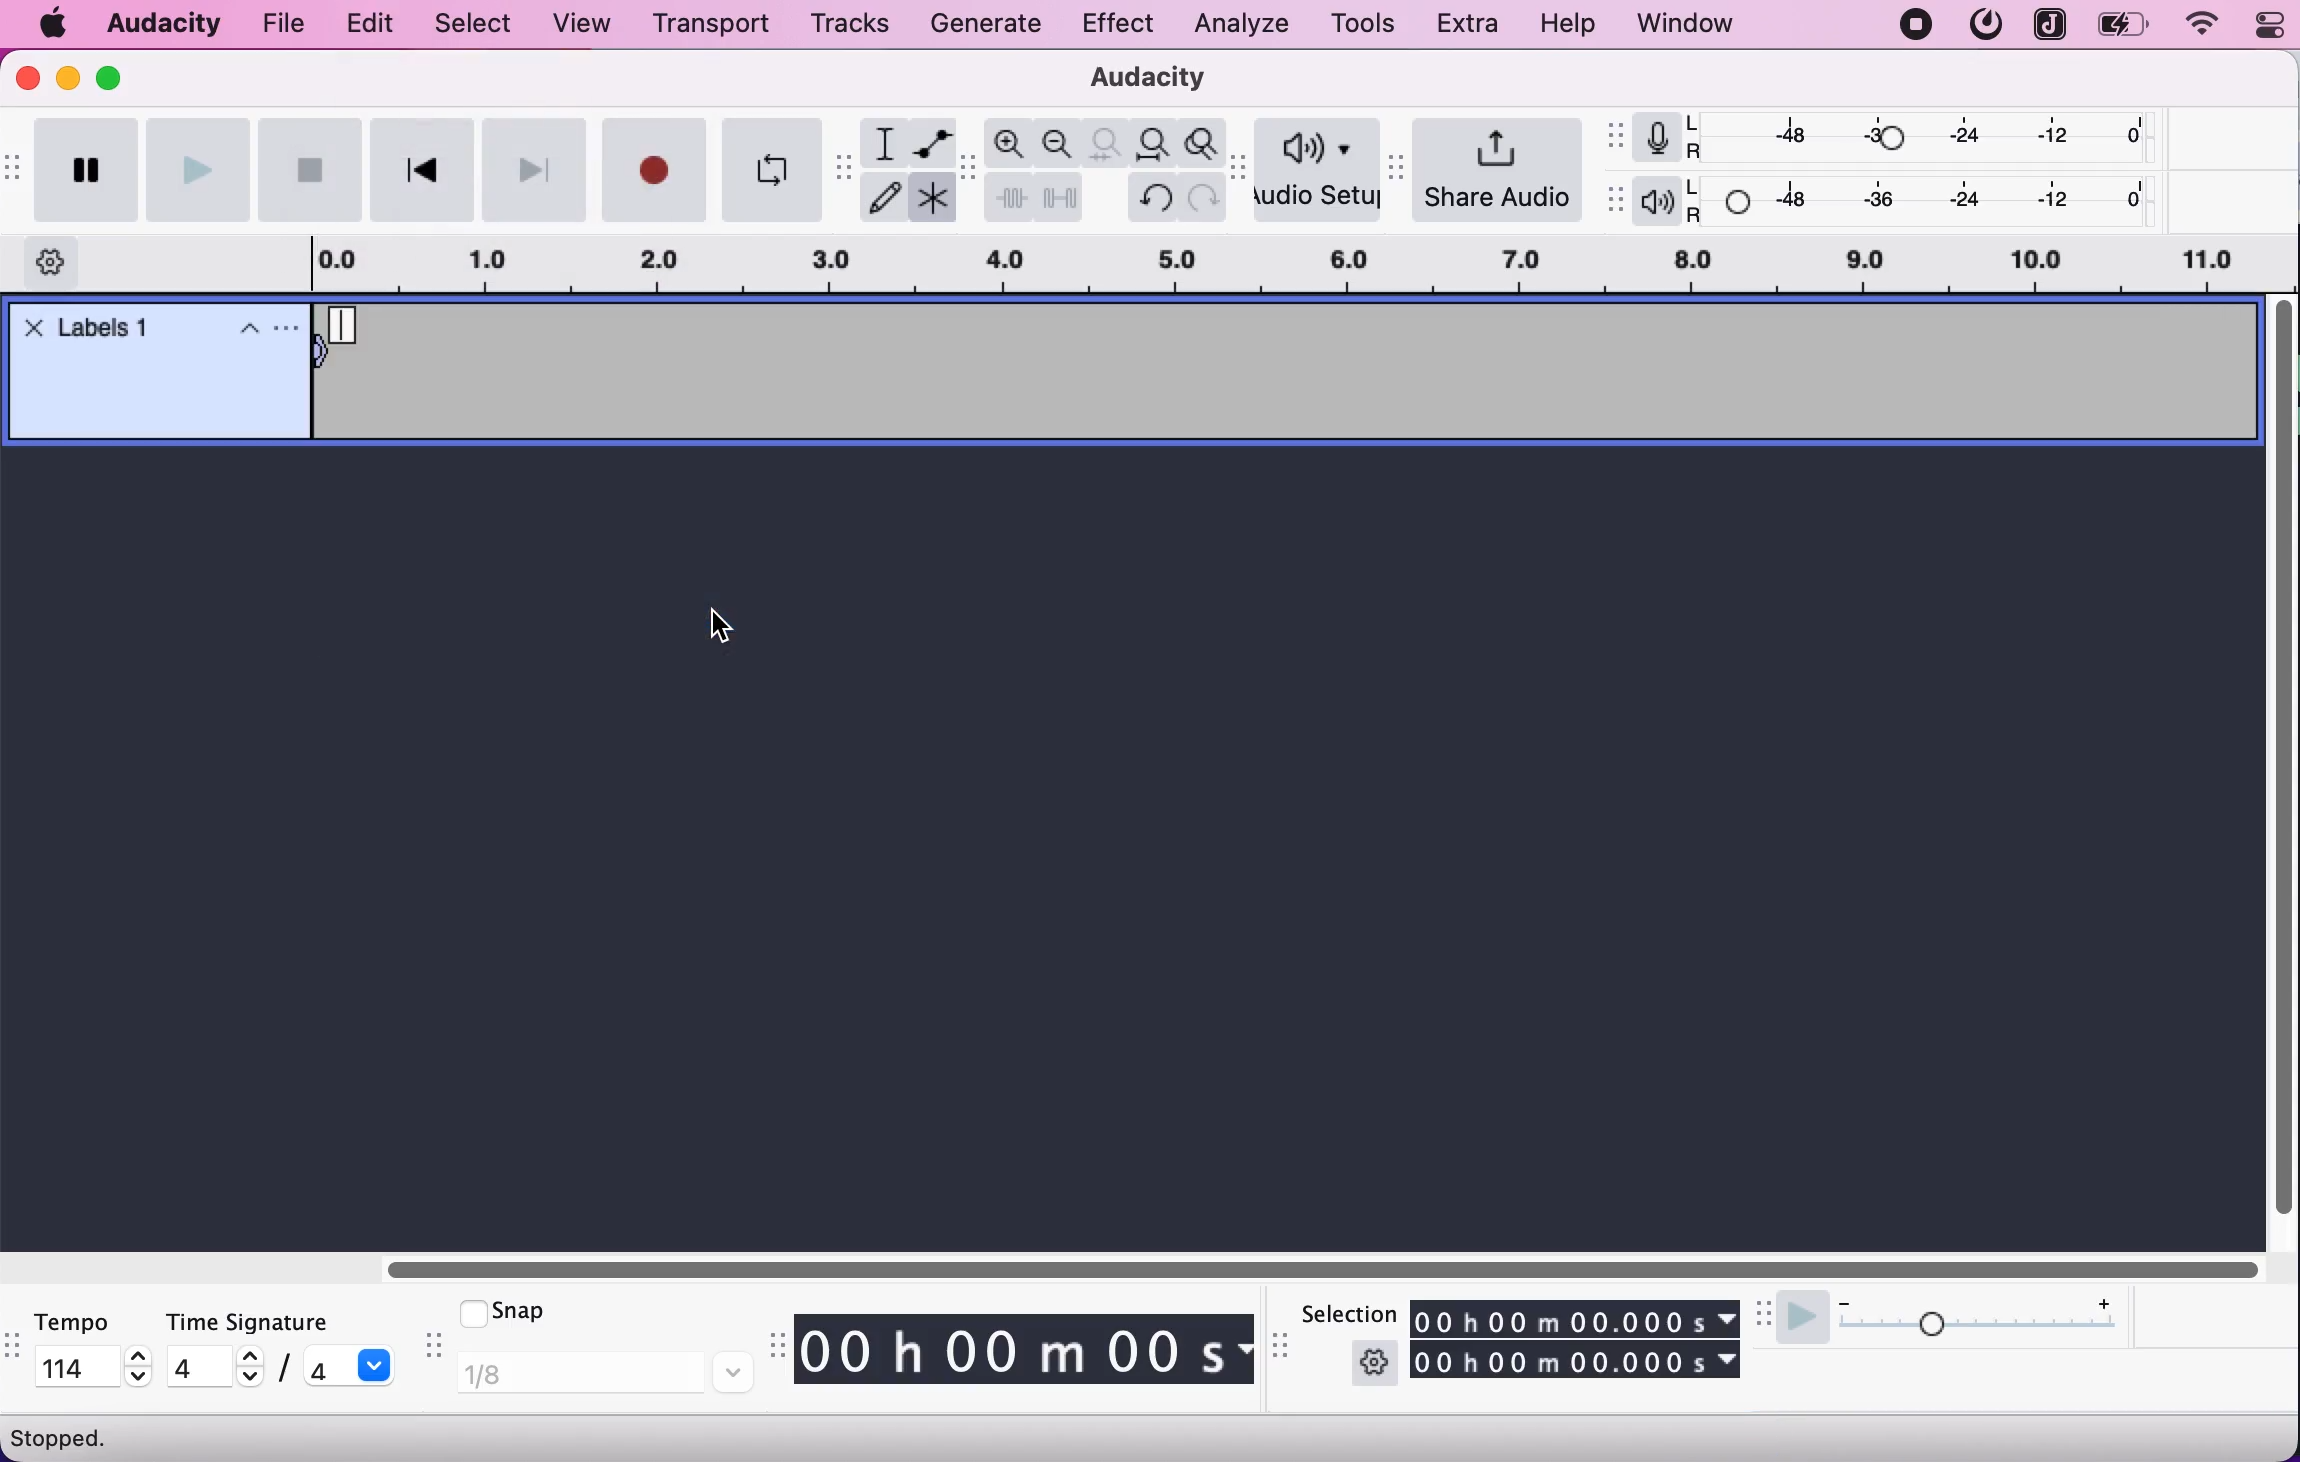 The image size is (2300, 1462). Describe the element at coordinates (55, 25) in the screenshot. I see `mac logo` at that location.